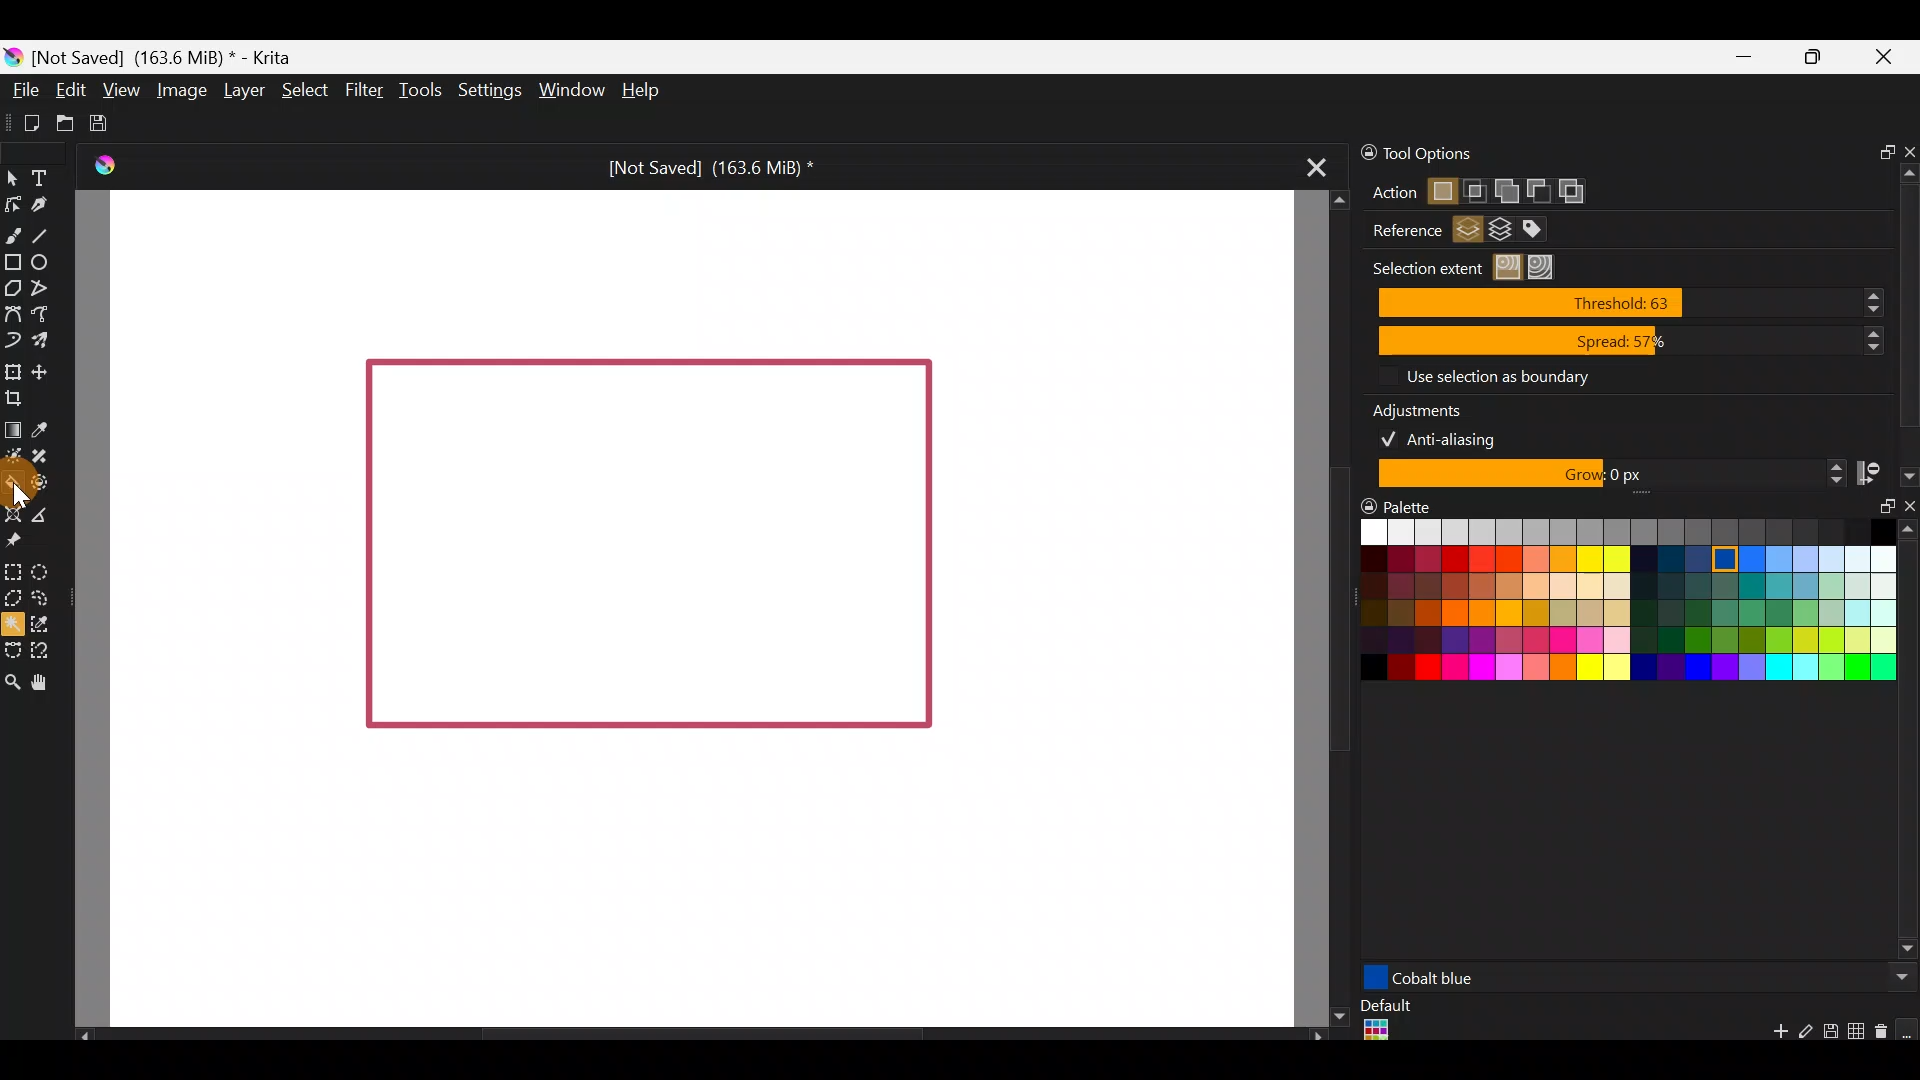 This screenshot has width=1920, height=1080. I want to click on Ellipse tool, so click(47, 261).